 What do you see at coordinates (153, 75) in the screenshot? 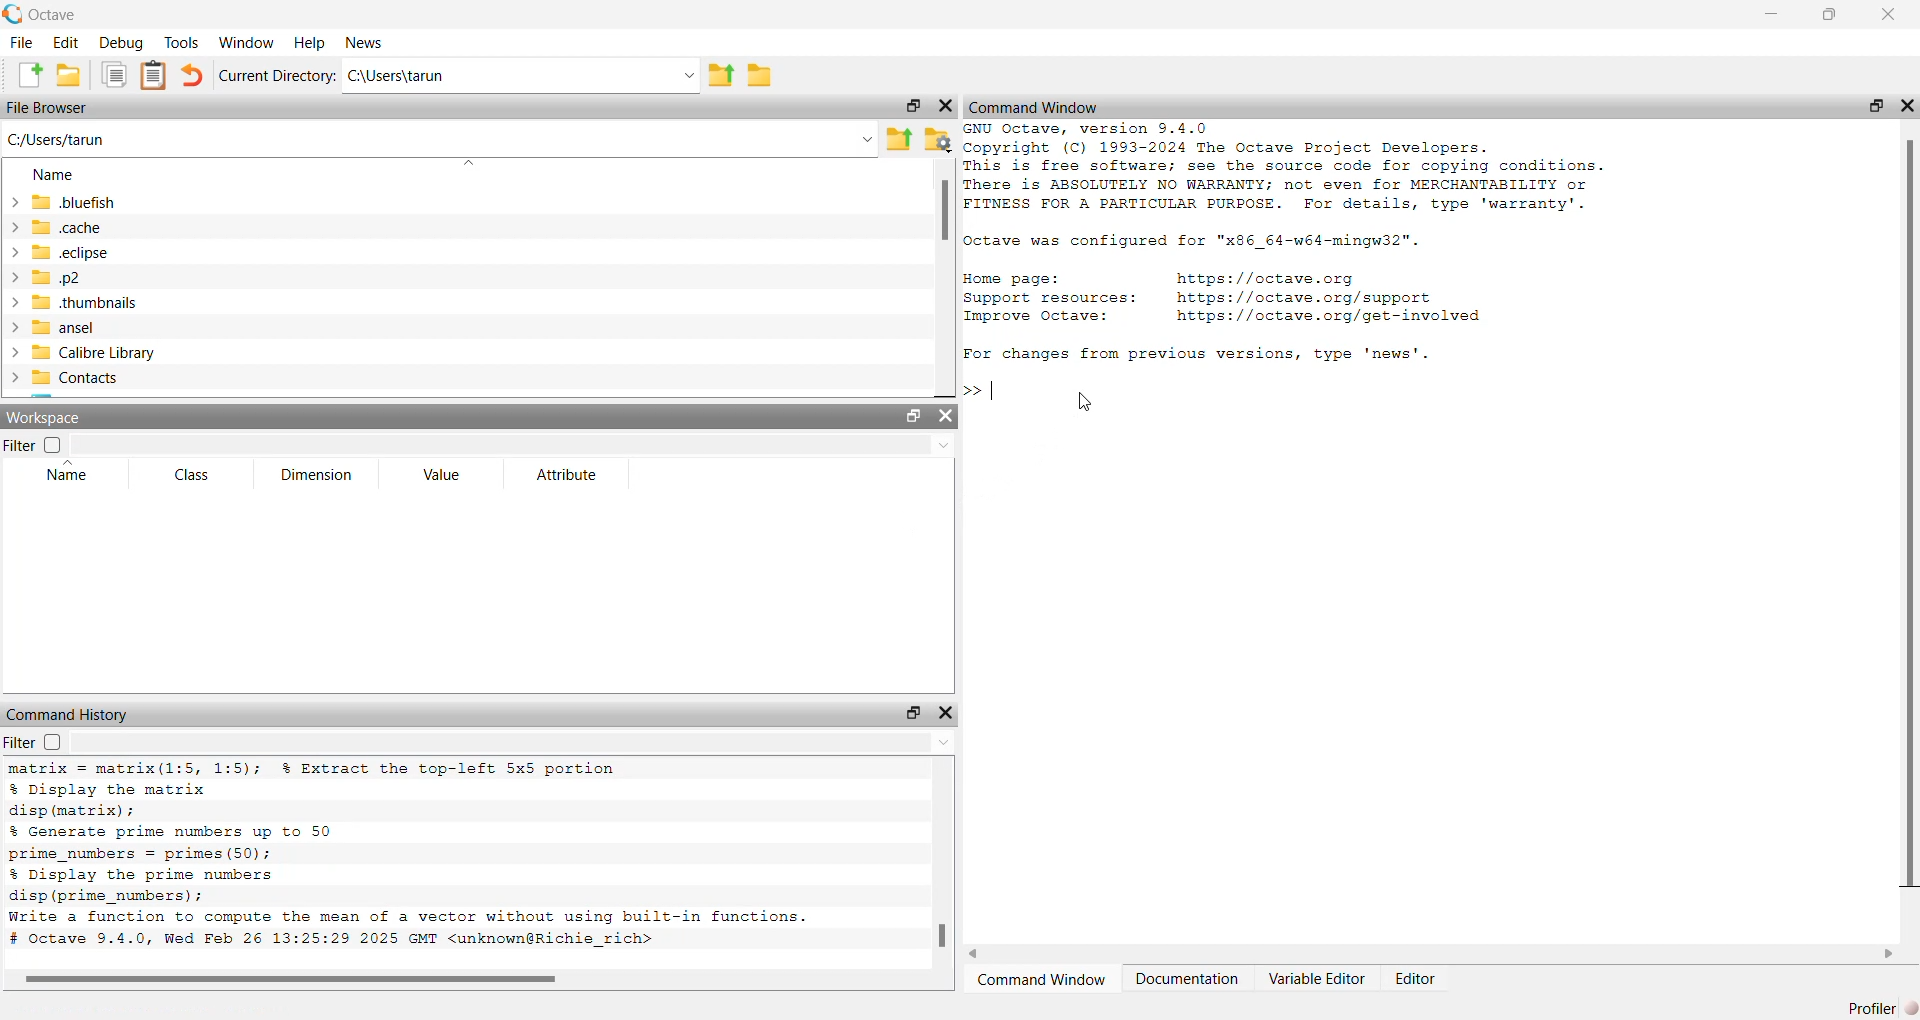
I see `clip board` at bounding box center [153, 75].